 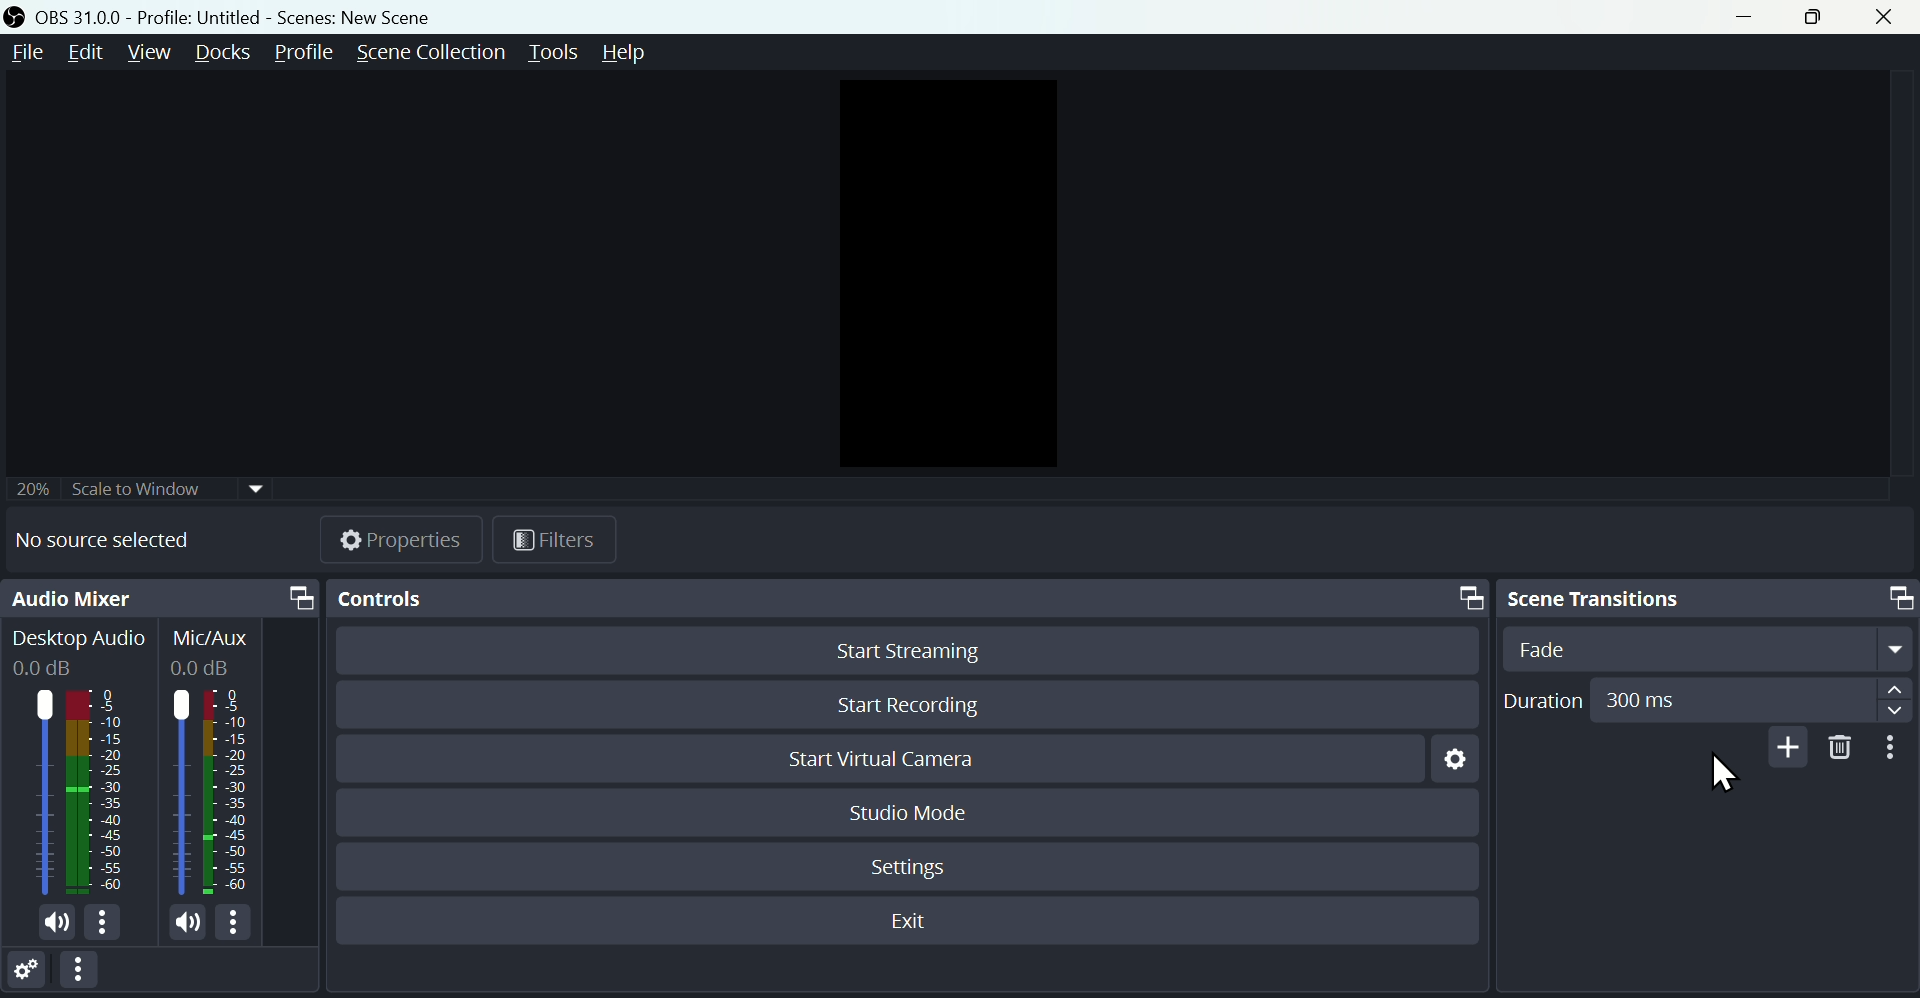 What do you see at coordinates (84, 52) in the screenshot?
I see `Edit` at bounding box center [84, 52].